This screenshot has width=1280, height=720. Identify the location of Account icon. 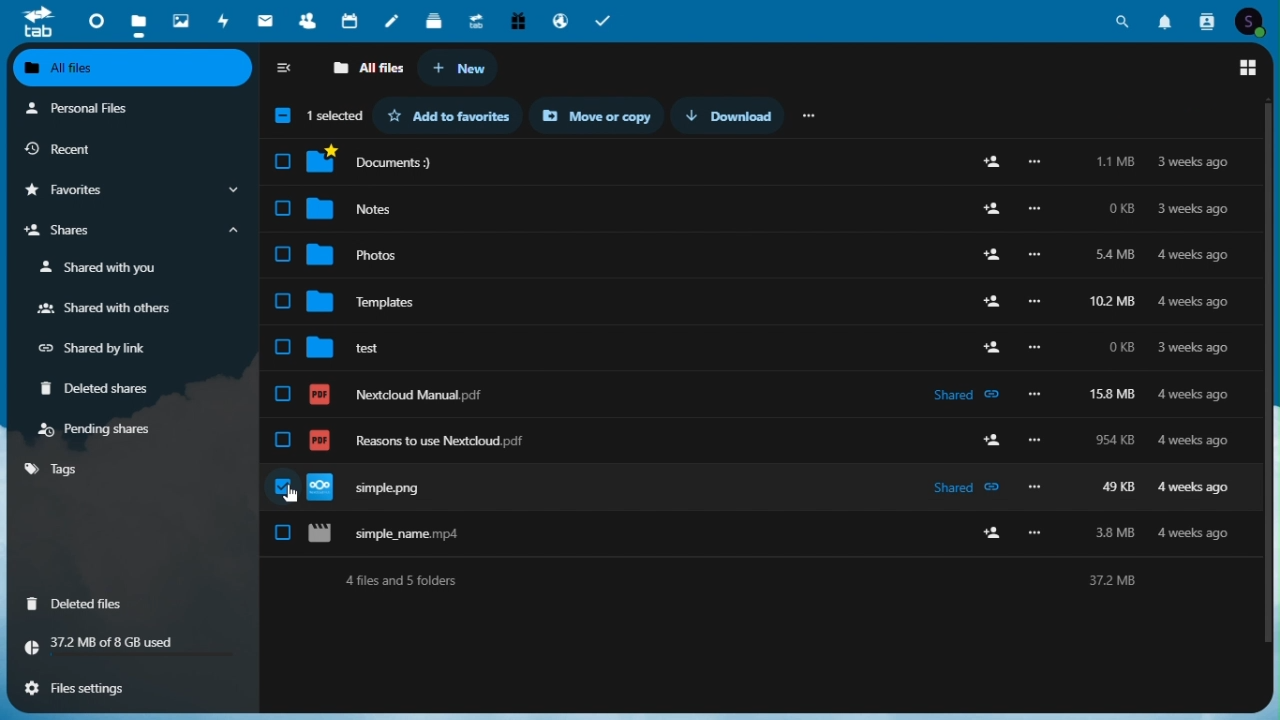
(1255, 19).